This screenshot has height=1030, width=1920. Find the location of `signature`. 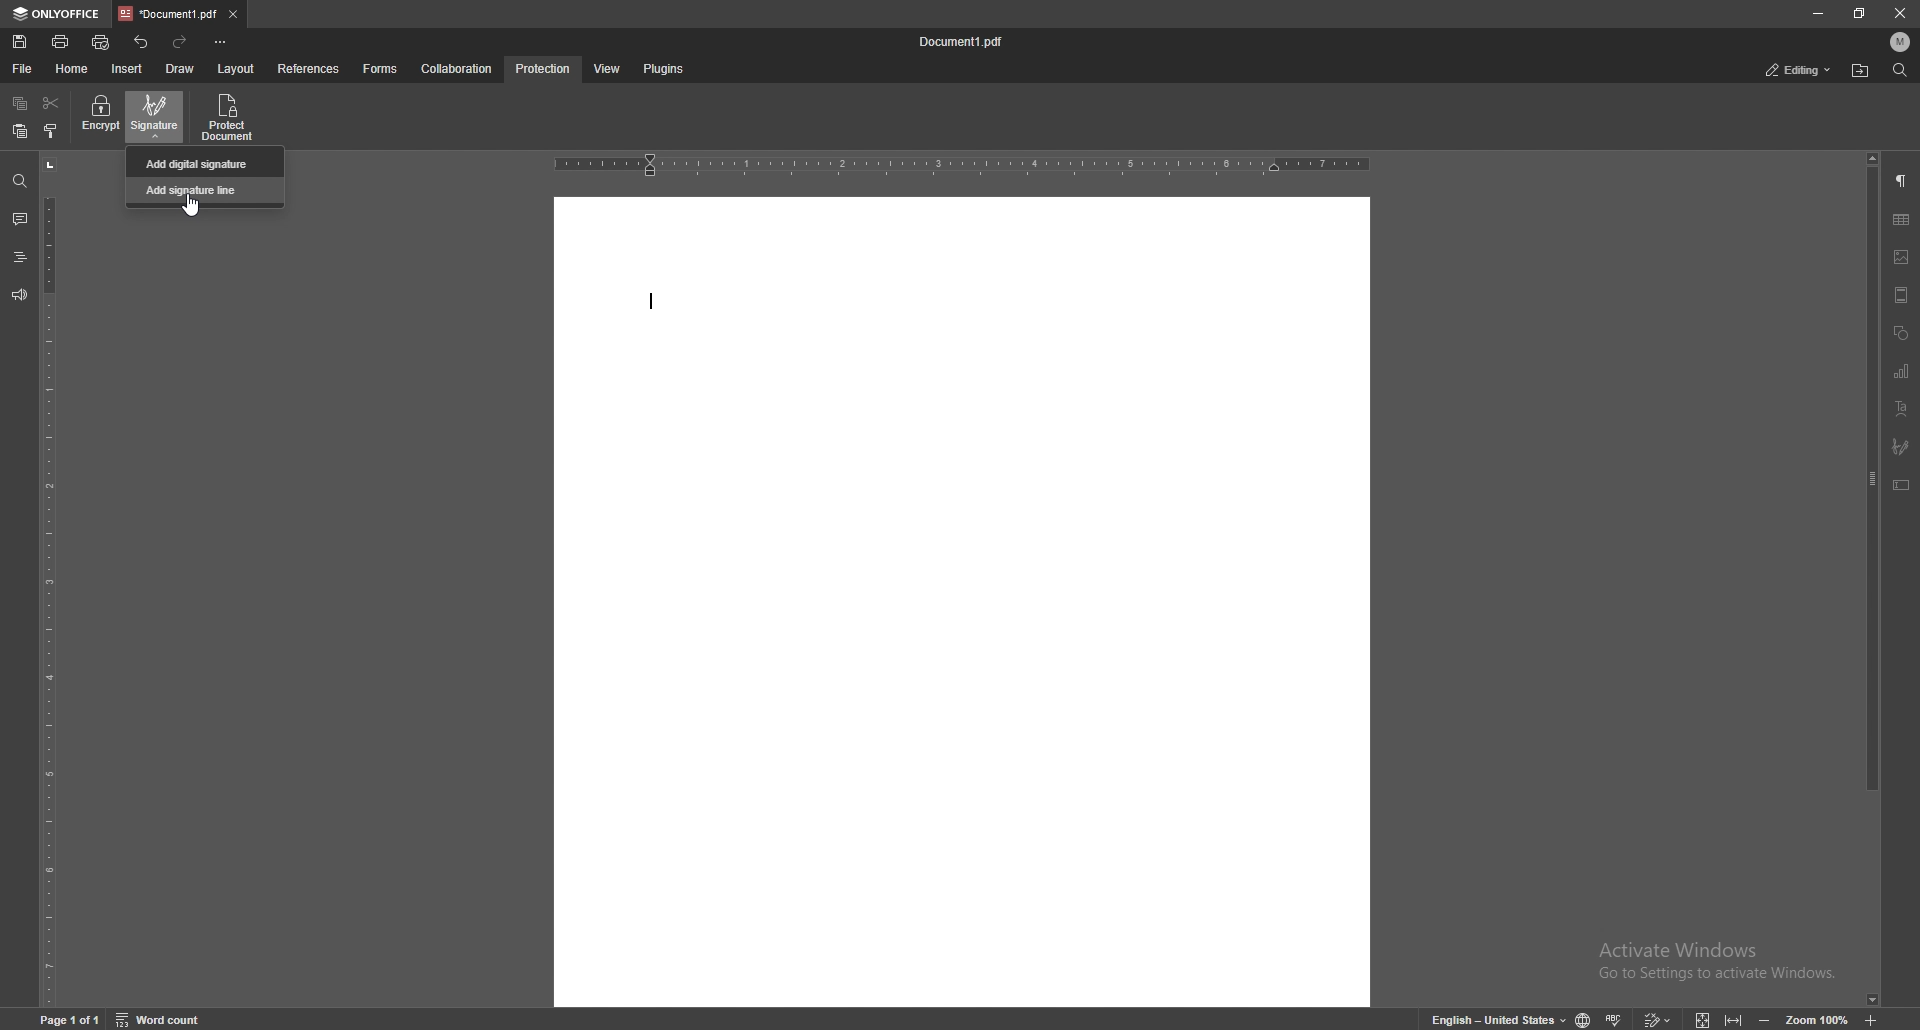

signature is located at coordinates (1901, 447).